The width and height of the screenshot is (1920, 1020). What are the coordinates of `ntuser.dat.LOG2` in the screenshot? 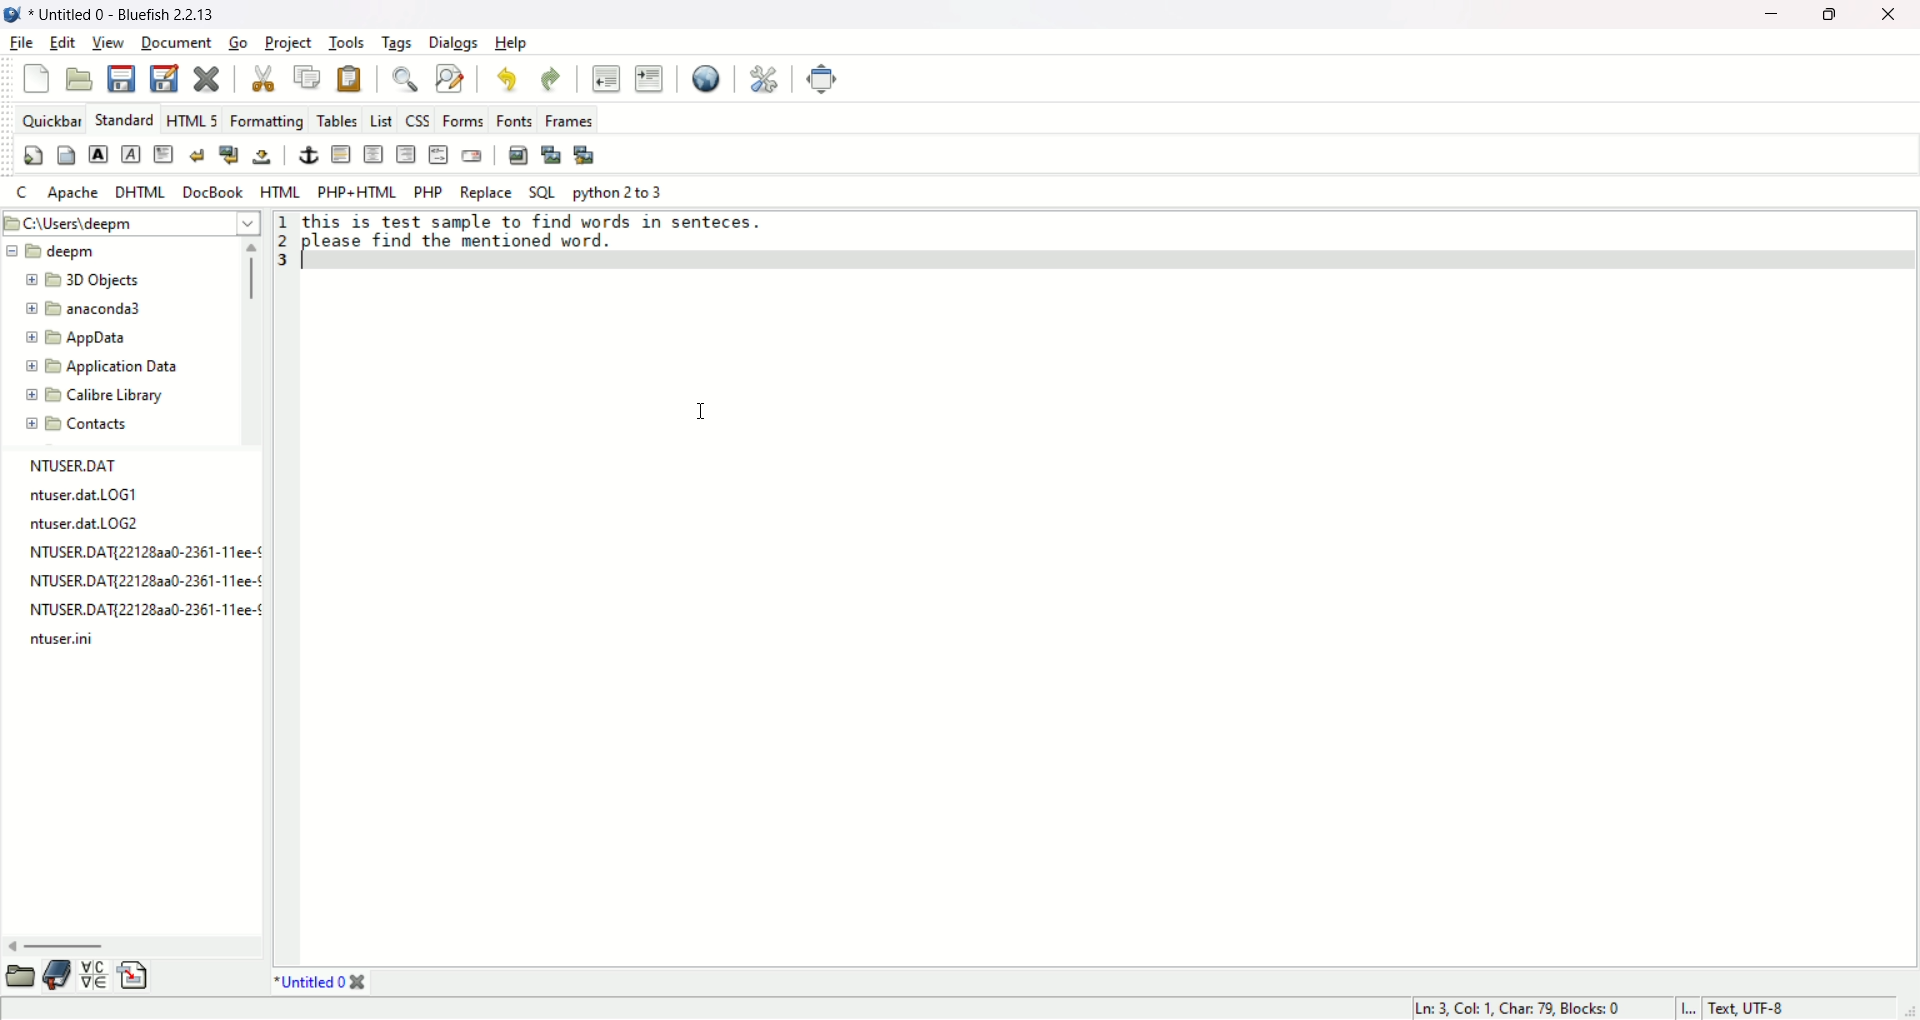 It's located at (86, 523).